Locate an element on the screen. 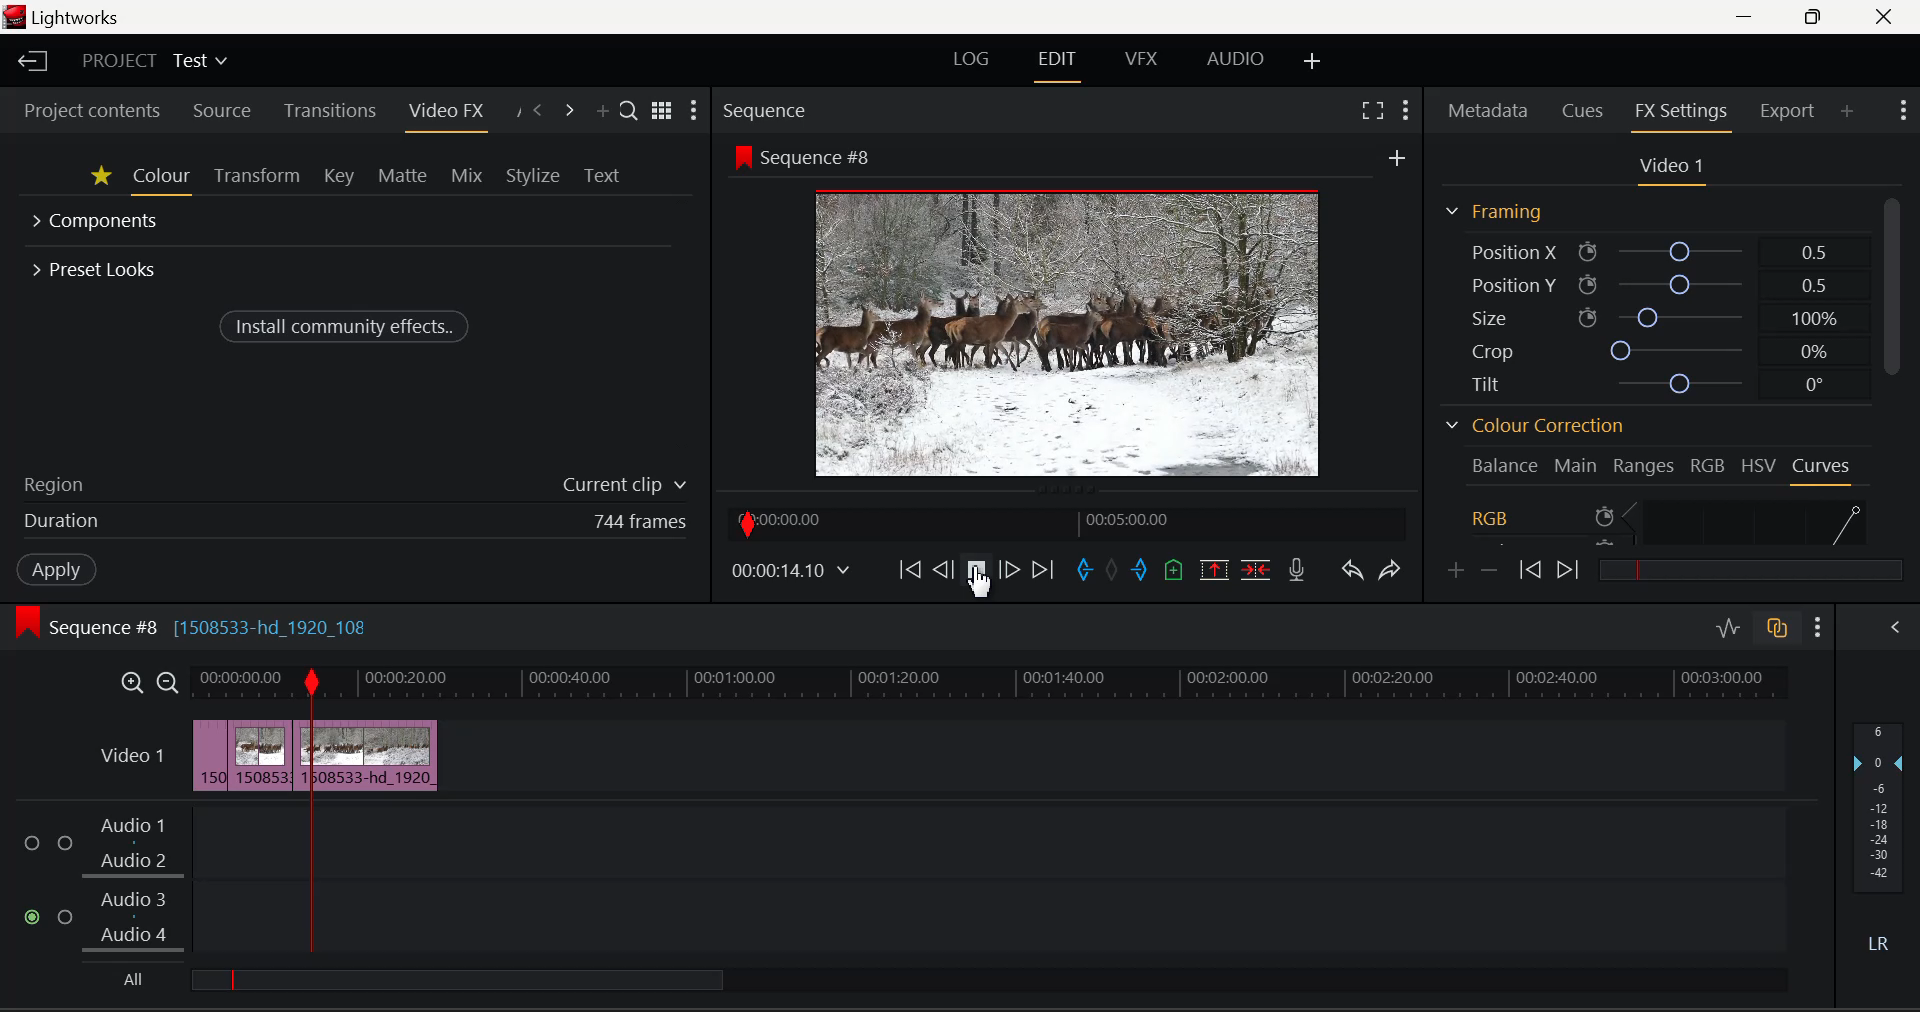 Image resolution: width=1920 pixels, height=1012 pixels. Next keyframe is located at coordinates (1572, 566).